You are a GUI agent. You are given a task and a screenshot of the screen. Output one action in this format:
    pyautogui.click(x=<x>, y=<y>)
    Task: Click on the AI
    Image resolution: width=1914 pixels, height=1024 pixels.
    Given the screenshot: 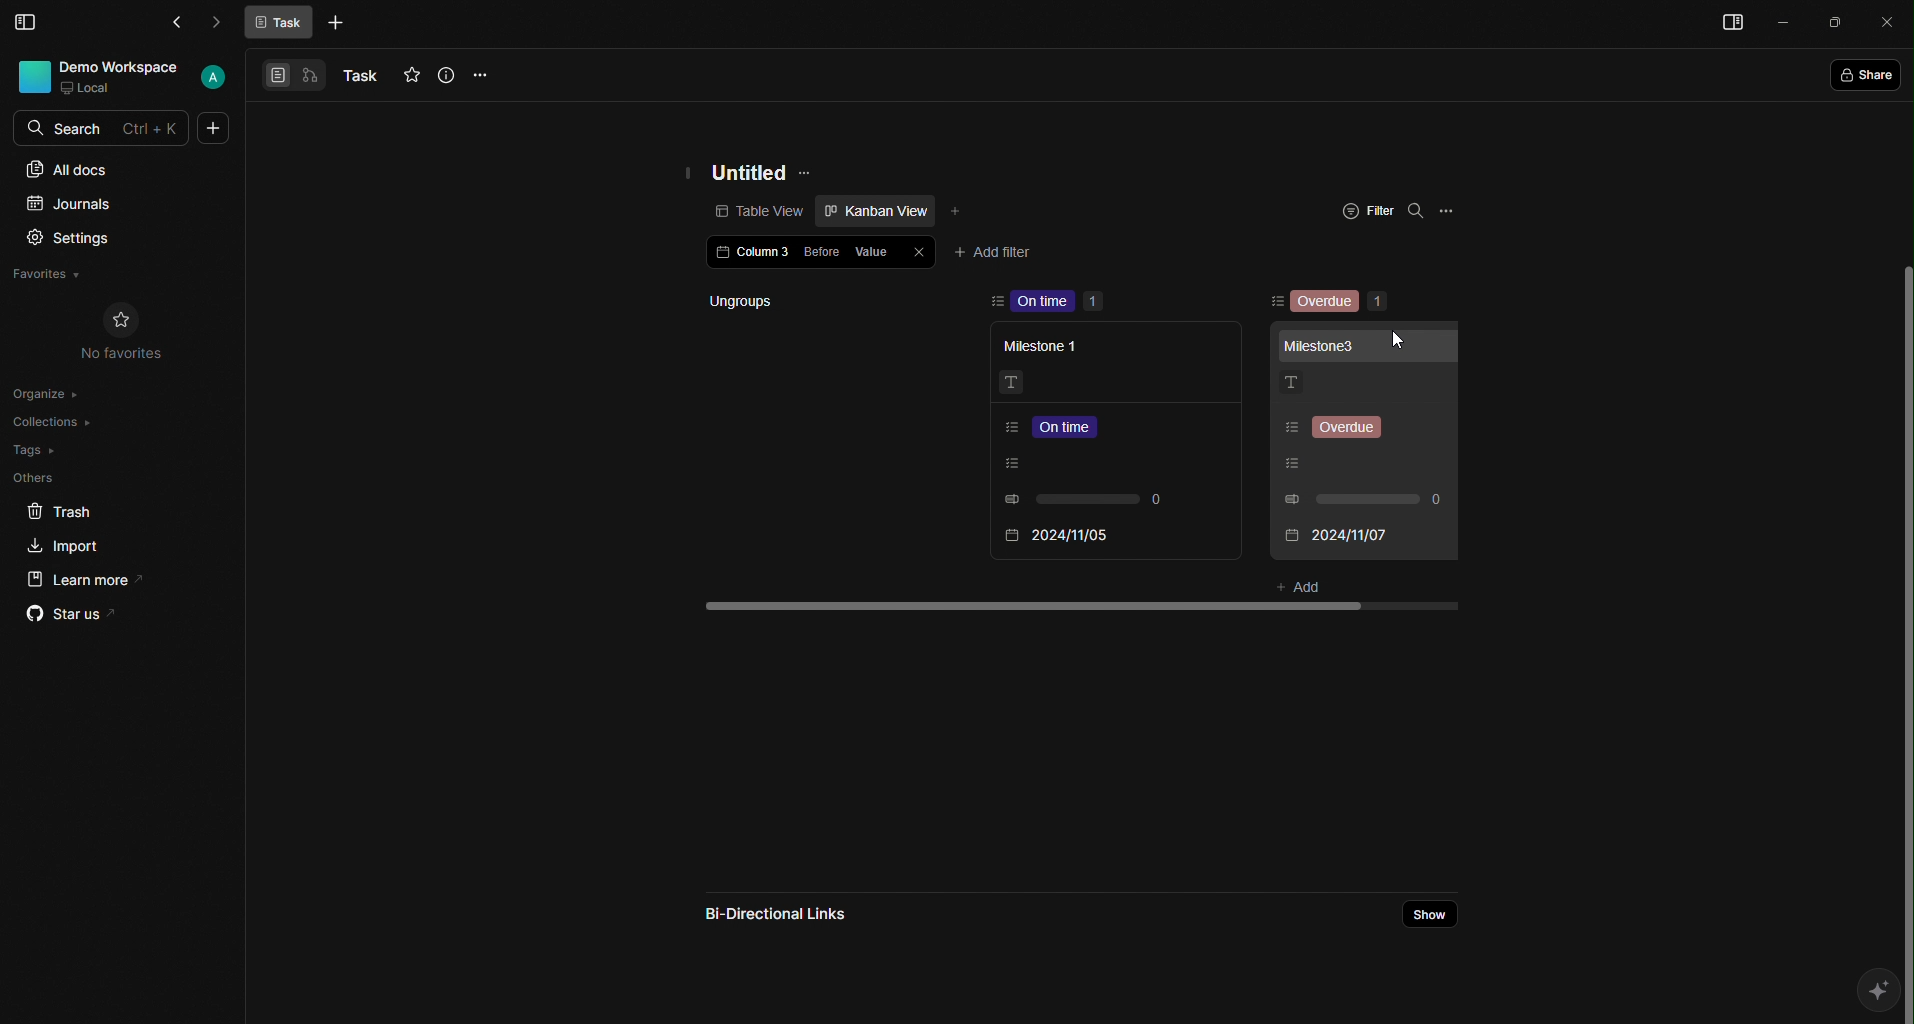 What is the action you would take?
    pyautogui.click(x=1881, y=993)
    